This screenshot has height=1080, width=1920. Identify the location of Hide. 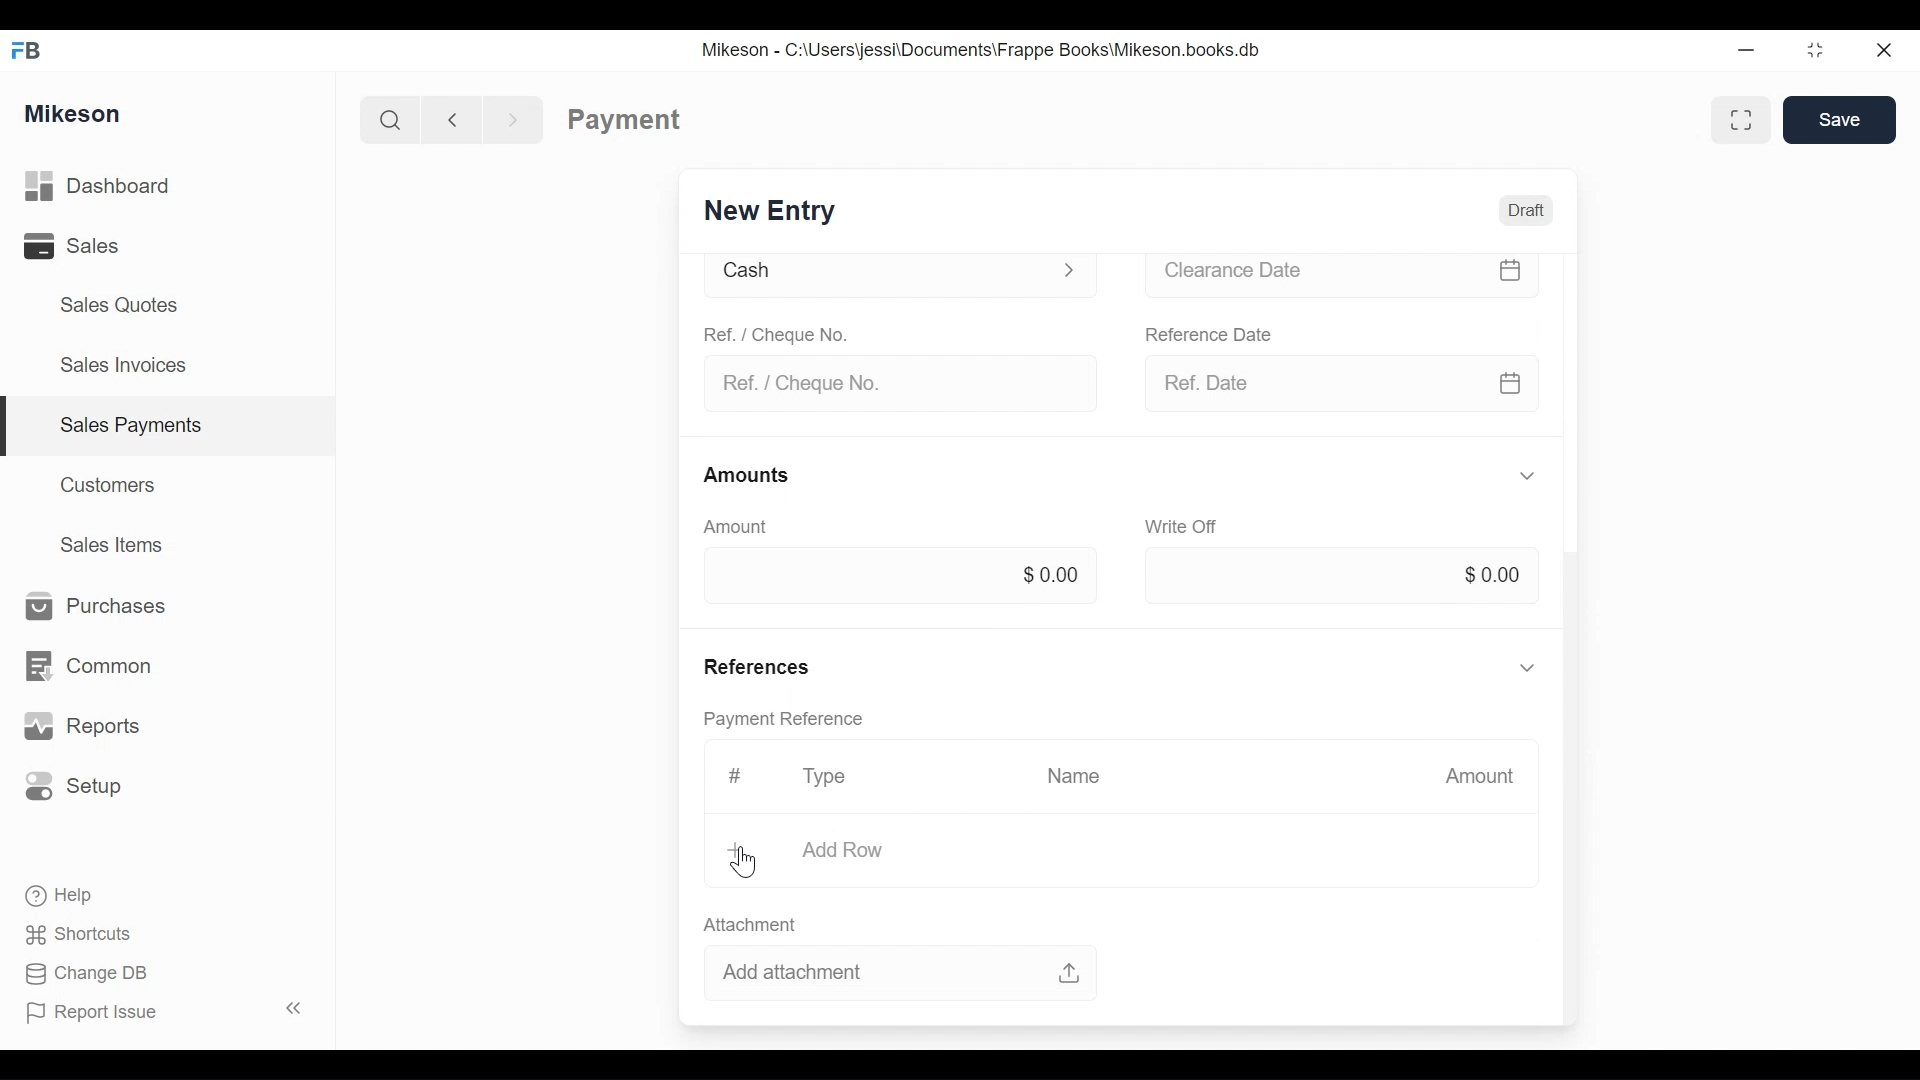
(1527, 475).